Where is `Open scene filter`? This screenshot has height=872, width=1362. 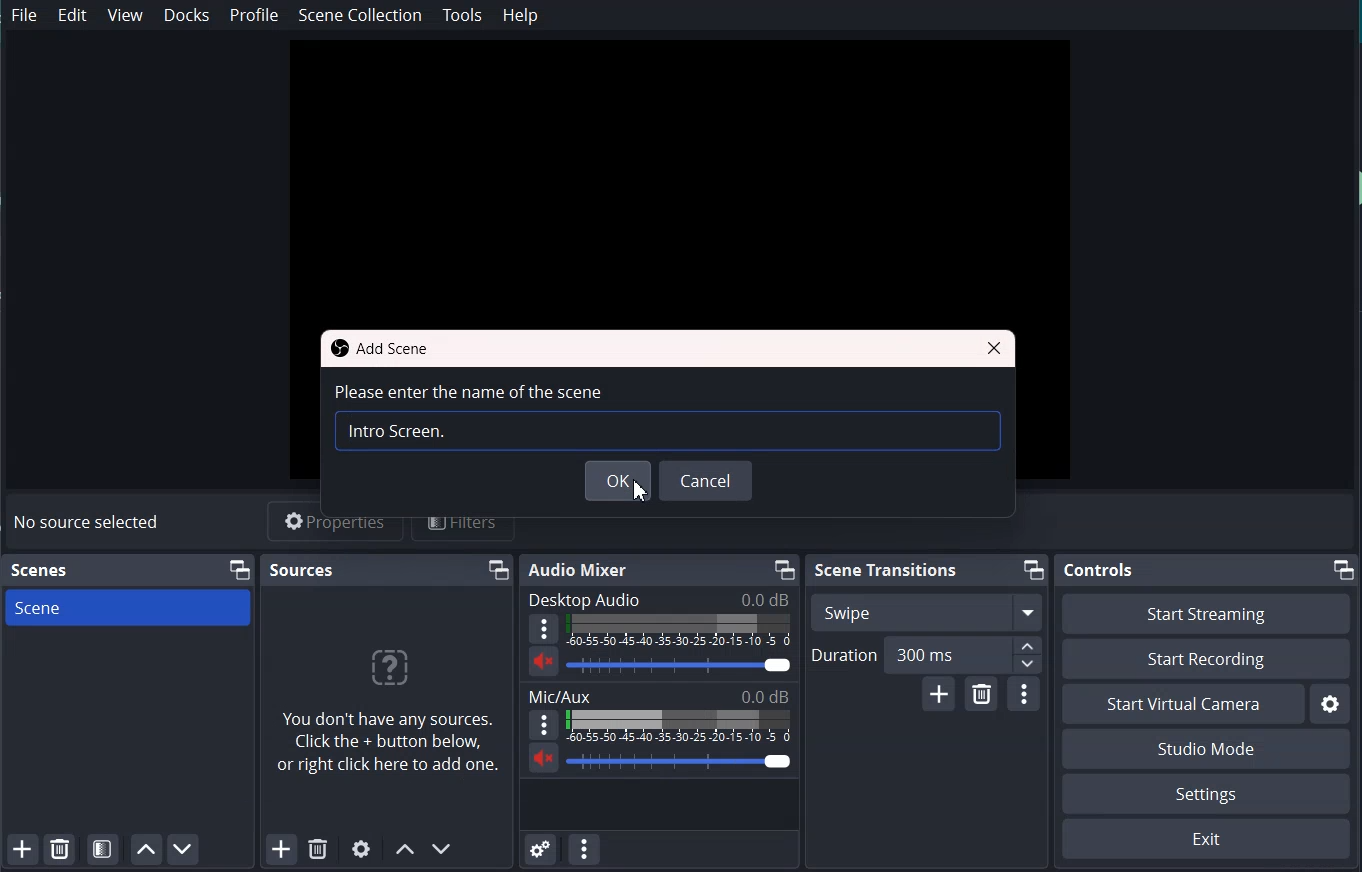
Open scene filter is located at coordinates (102, 848).